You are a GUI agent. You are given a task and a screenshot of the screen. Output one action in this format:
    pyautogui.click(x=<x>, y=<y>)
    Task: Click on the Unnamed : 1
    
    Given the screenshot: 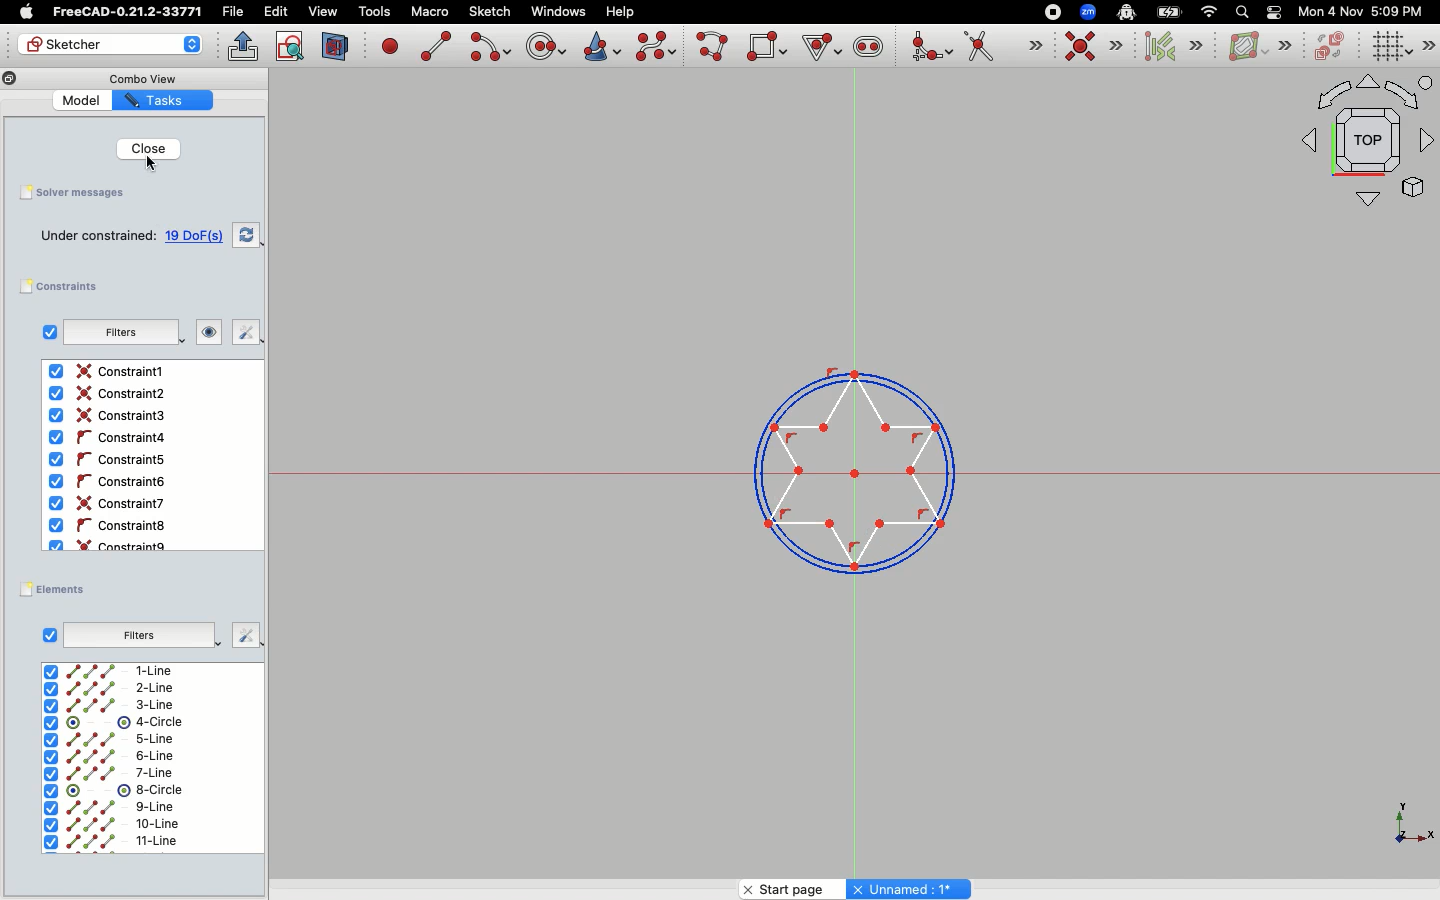 What is the action you would take?
    pyautogui.click(x=908, y=886)
    